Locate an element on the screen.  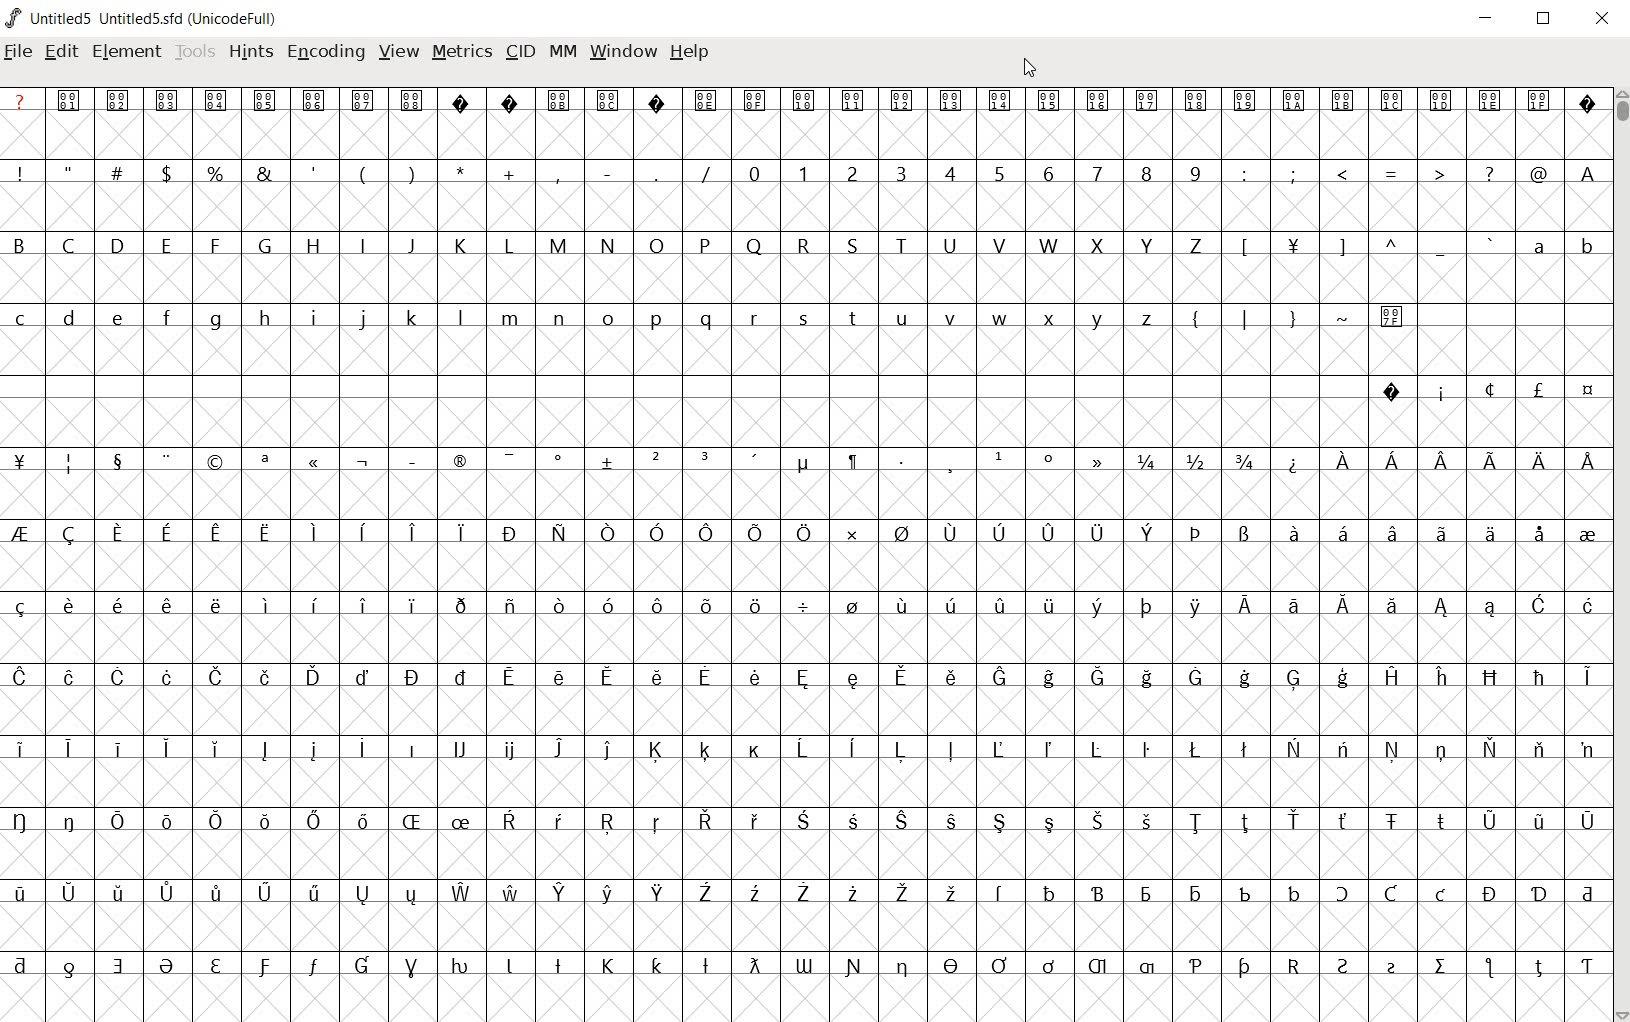
G is located at coordinates (263, 245).